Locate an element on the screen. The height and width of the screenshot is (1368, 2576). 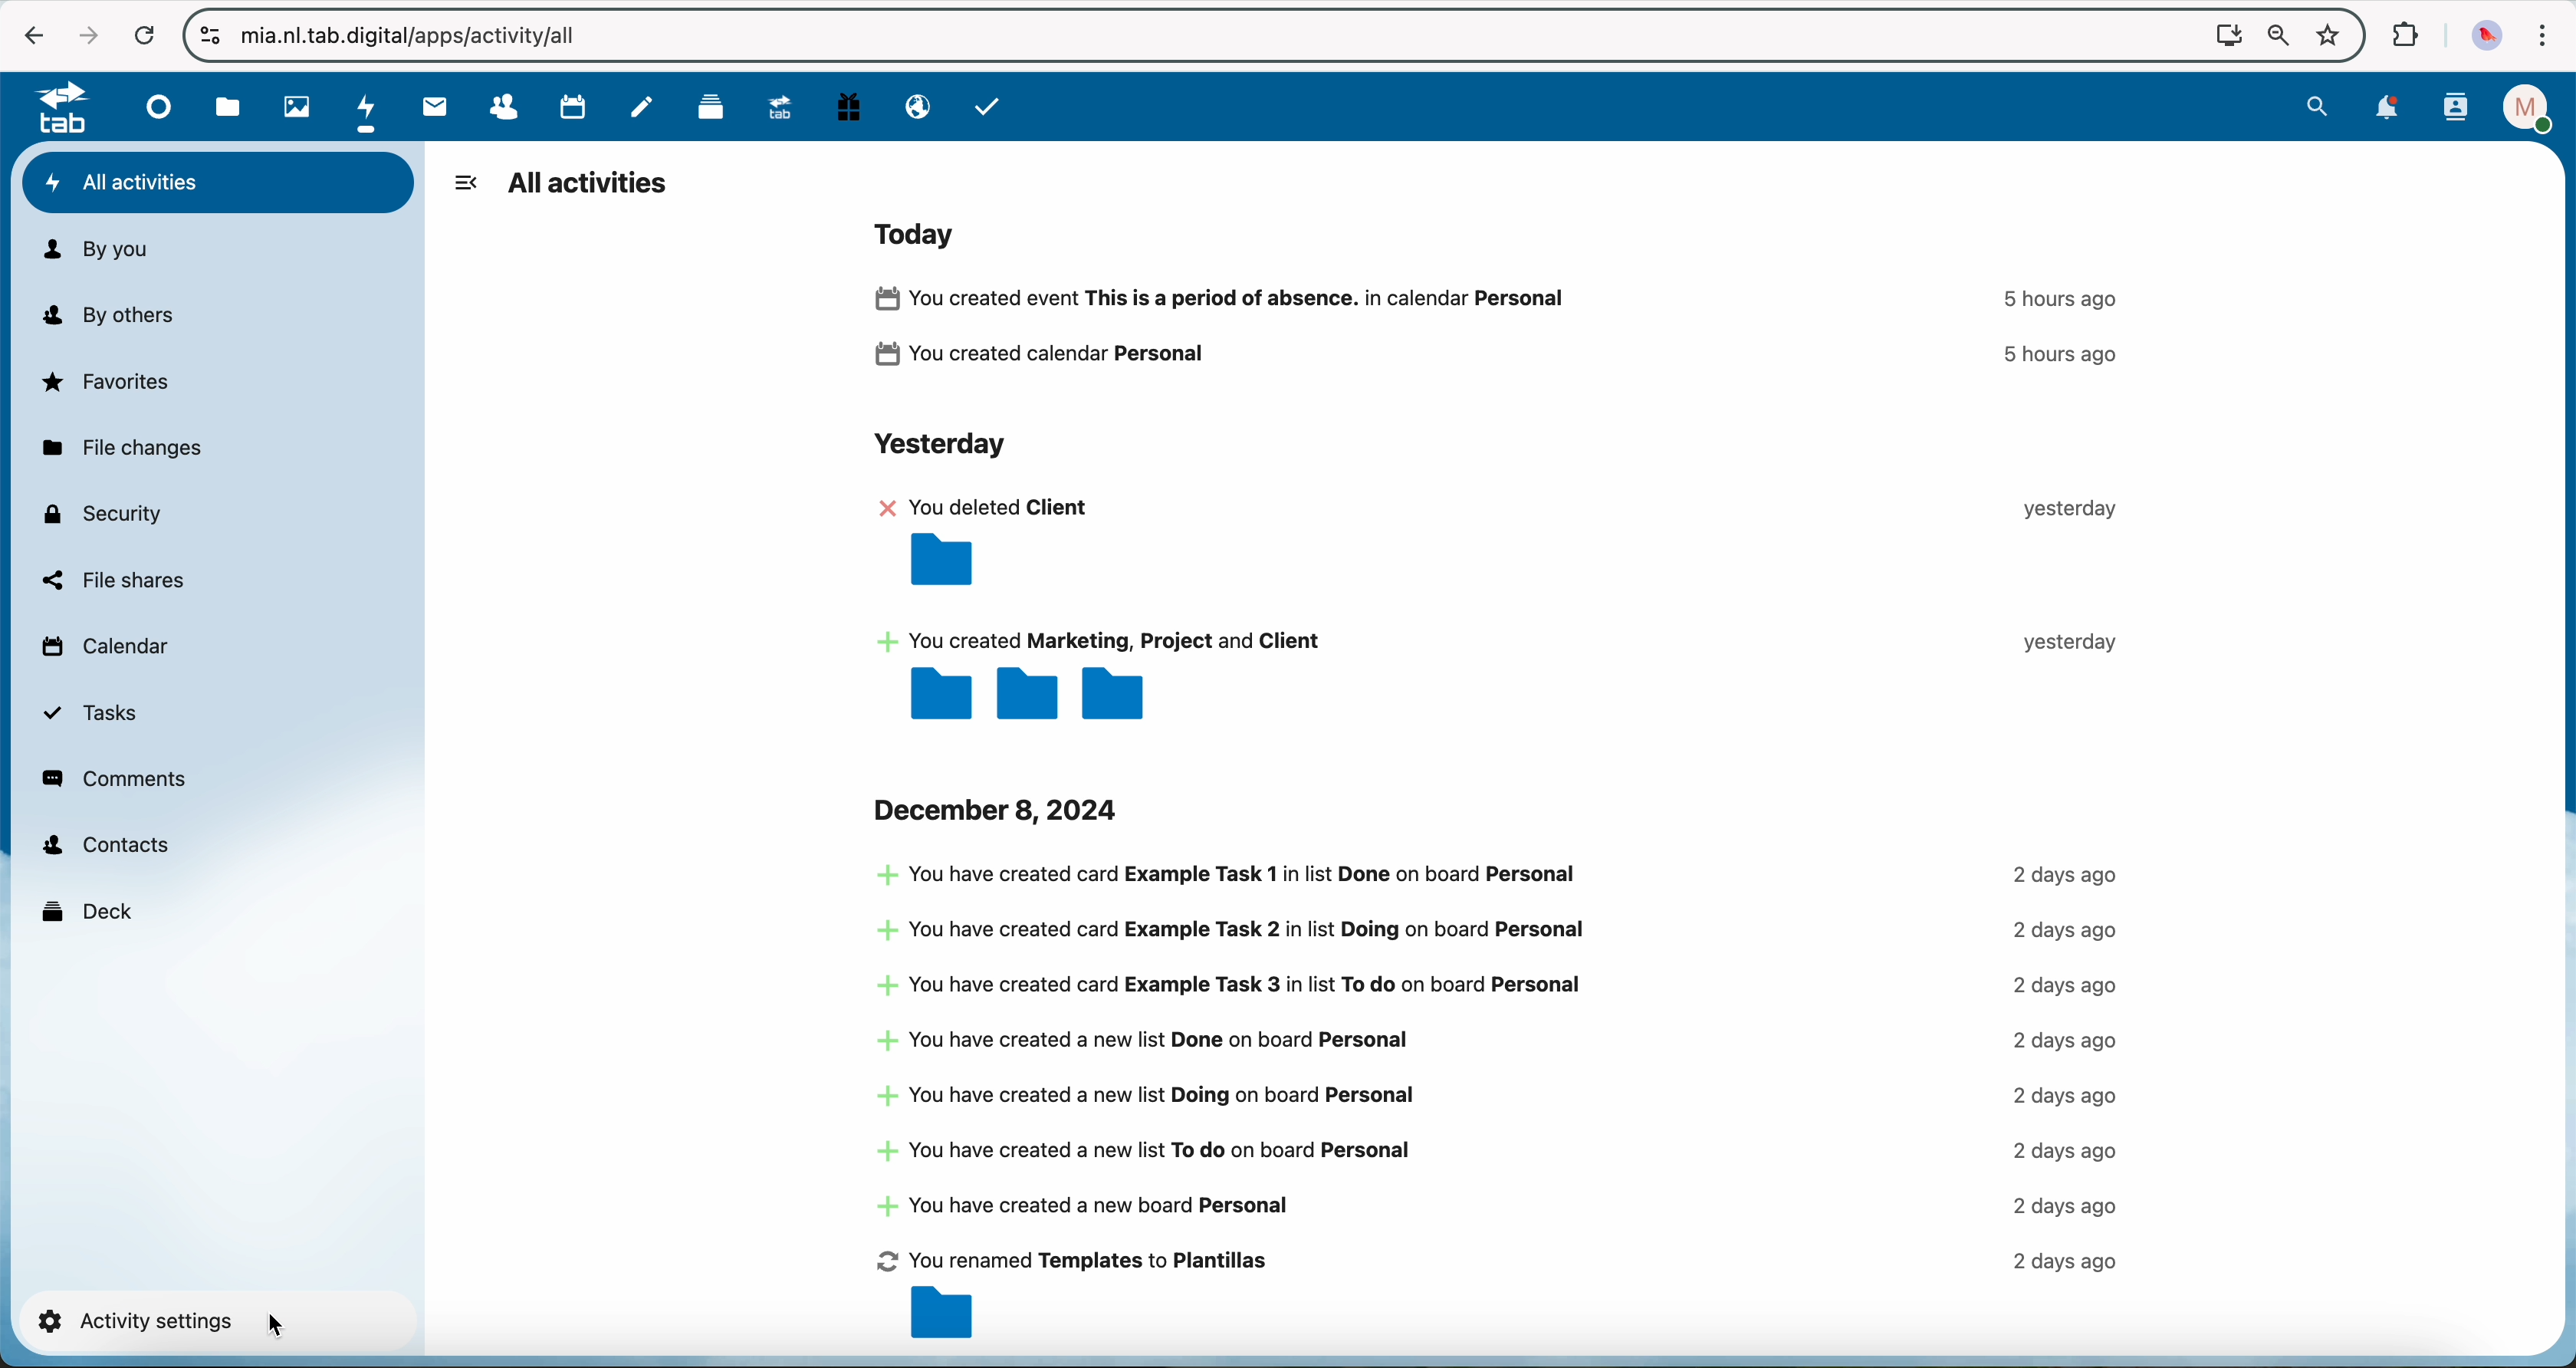
favorites is located at coordinates (109, 381).